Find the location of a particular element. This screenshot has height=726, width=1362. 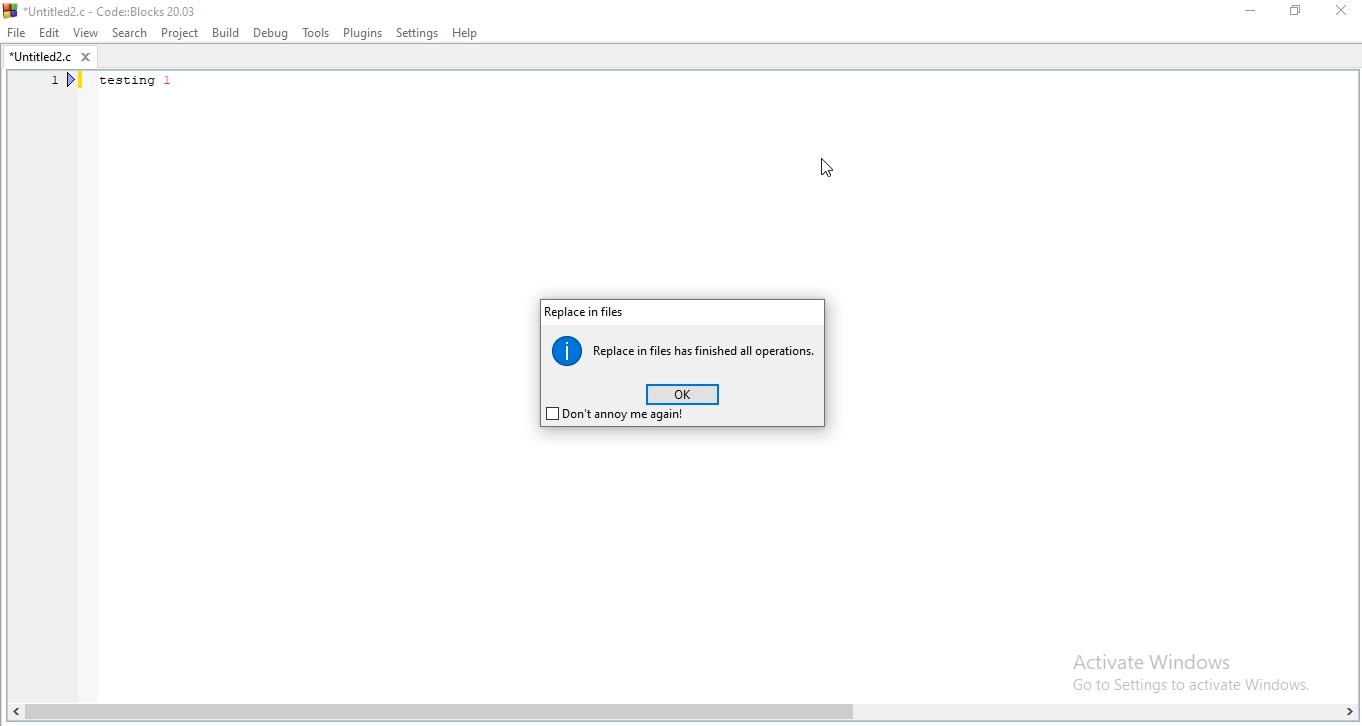

Build  is located at coordinates (225, 32).